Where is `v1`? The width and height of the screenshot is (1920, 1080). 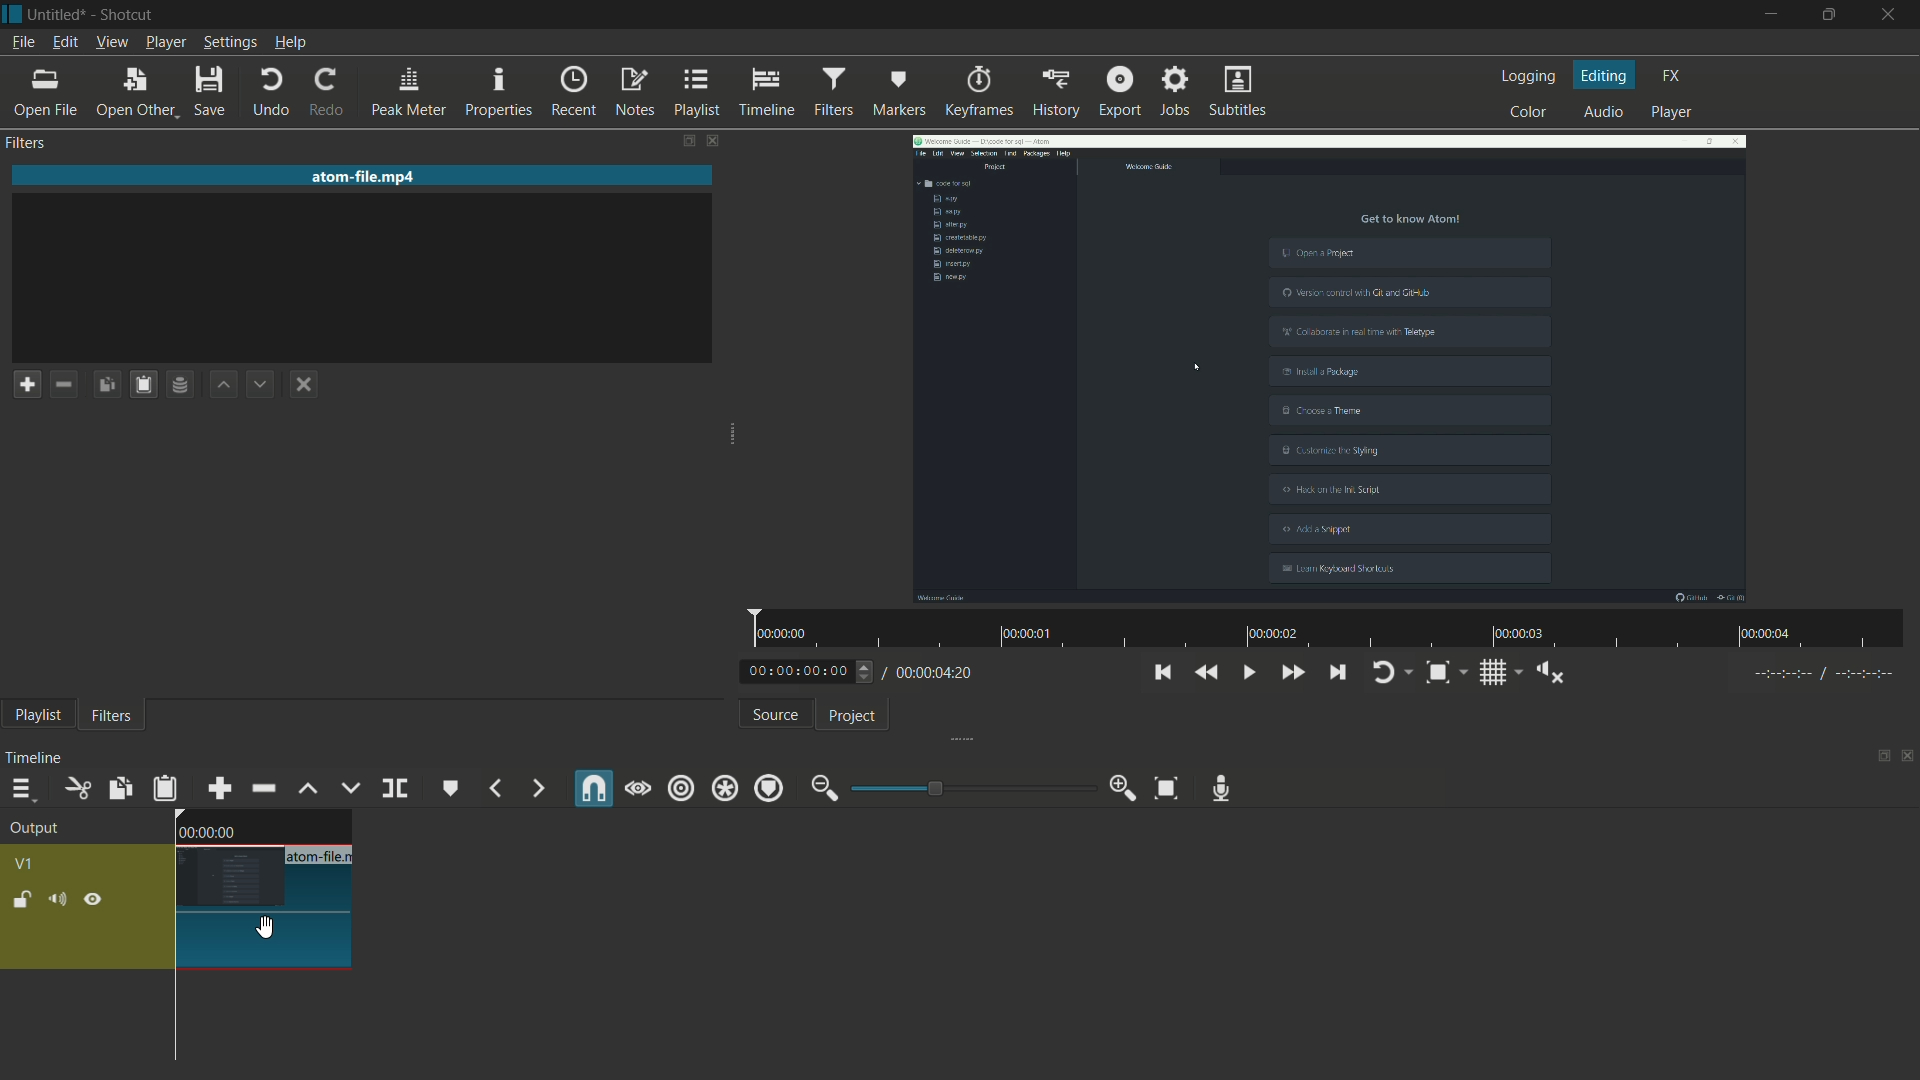 v1 is located at coordinates (29, 864).